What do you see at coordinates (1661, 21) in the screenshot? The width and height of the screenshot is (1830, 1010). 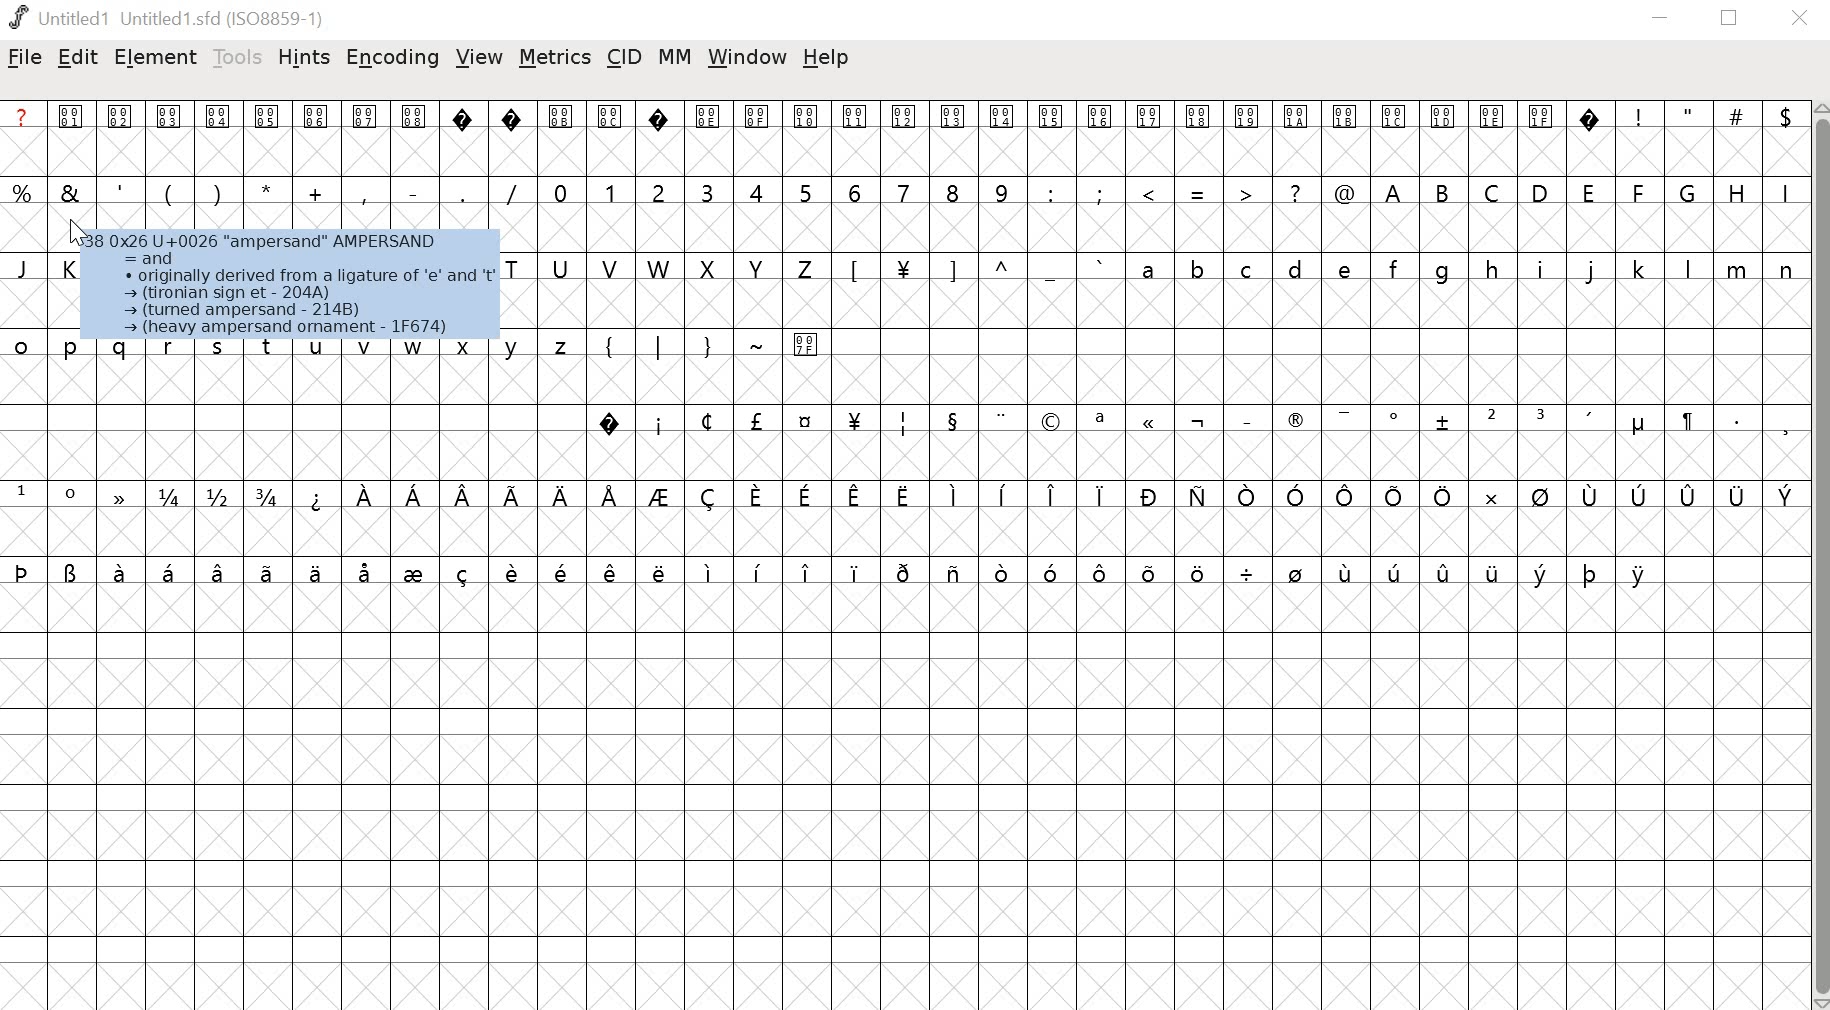 I see `minimize` at bounding box center [1661, 21].